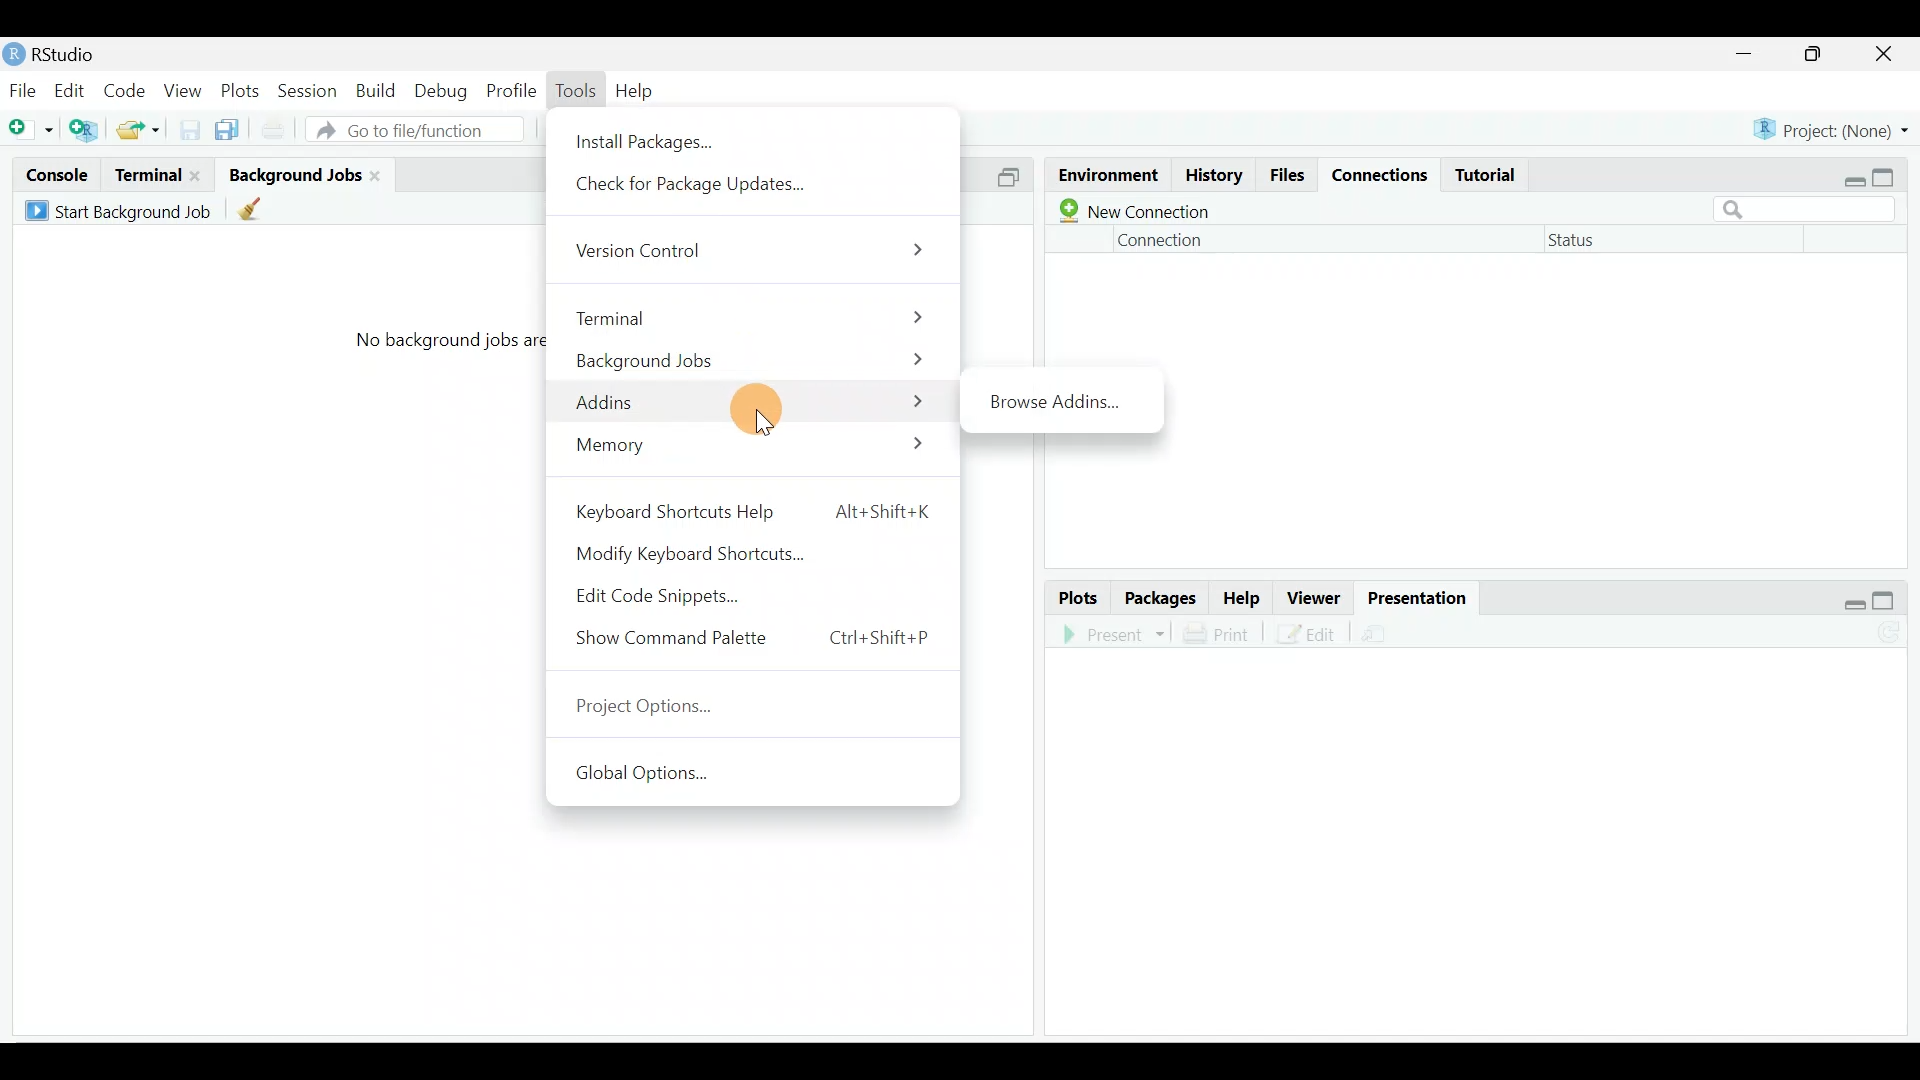 The image size is (1920, 1080). What do you see at coordinates (378, 91) in the screenshot?
I see `Build` at bounding box center [378, 91].